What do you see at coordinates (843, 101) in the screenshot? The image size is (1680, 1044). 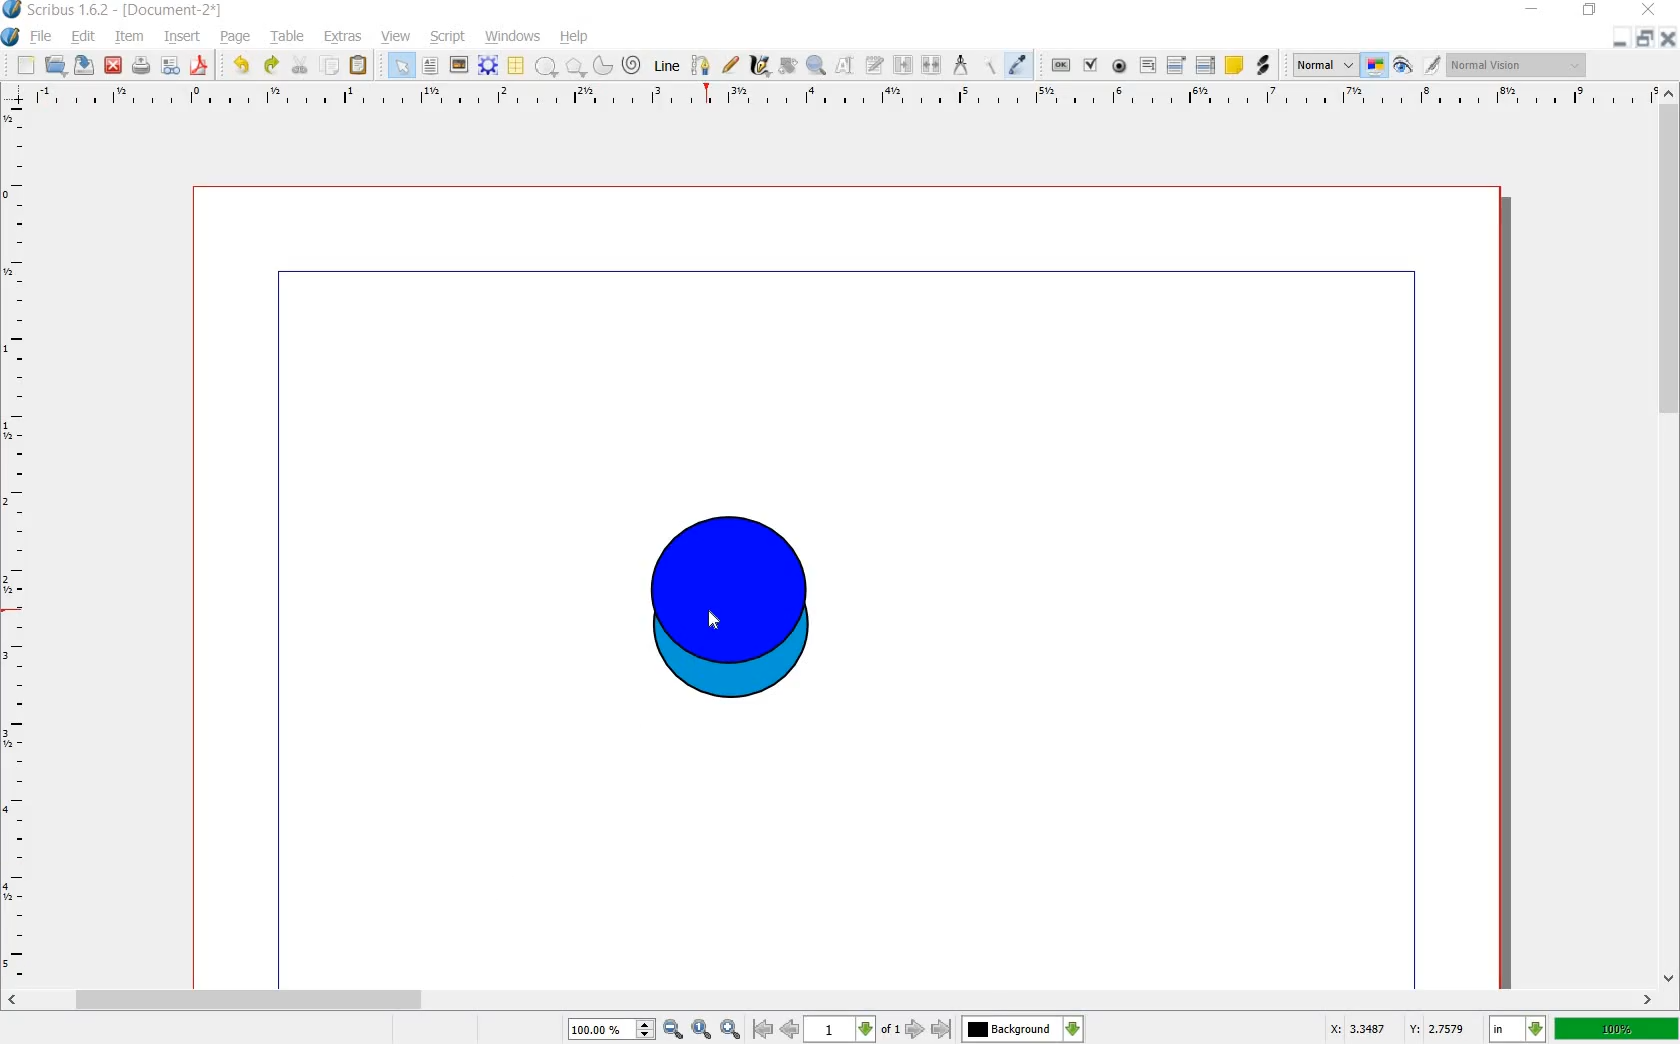 I see `ruler` at bounding box center [843, 101].